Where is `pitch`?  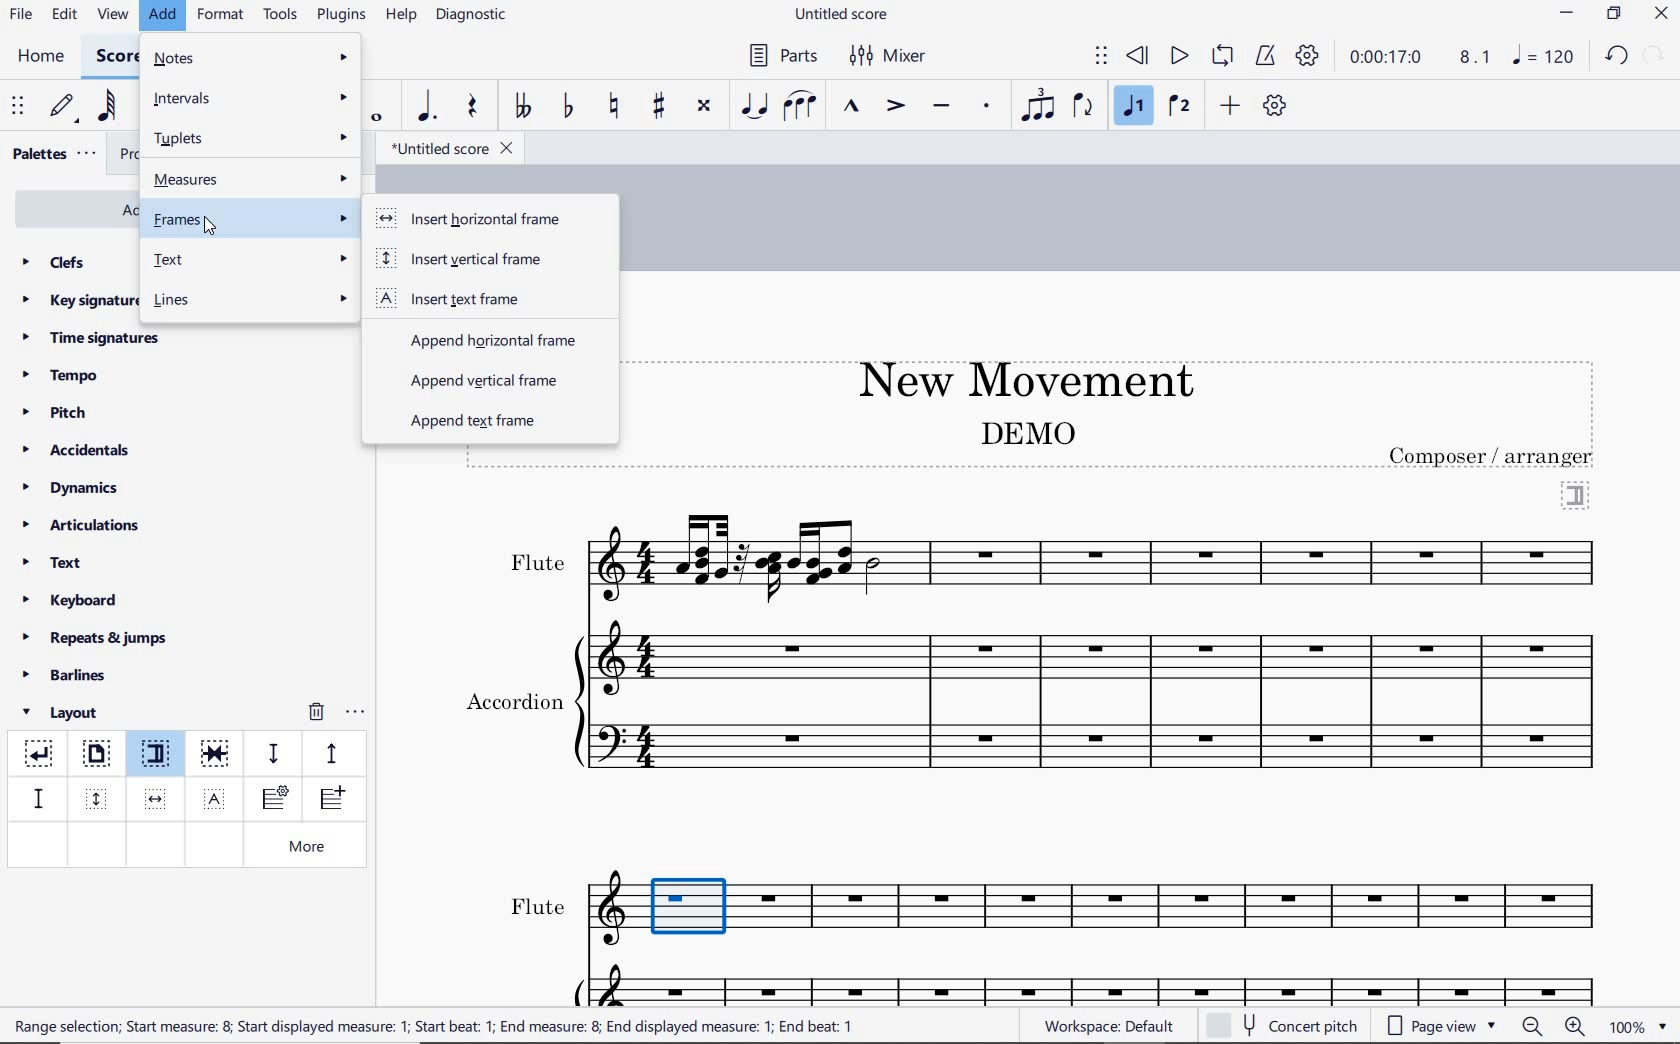
pitch is located at coordinates (62, 413).